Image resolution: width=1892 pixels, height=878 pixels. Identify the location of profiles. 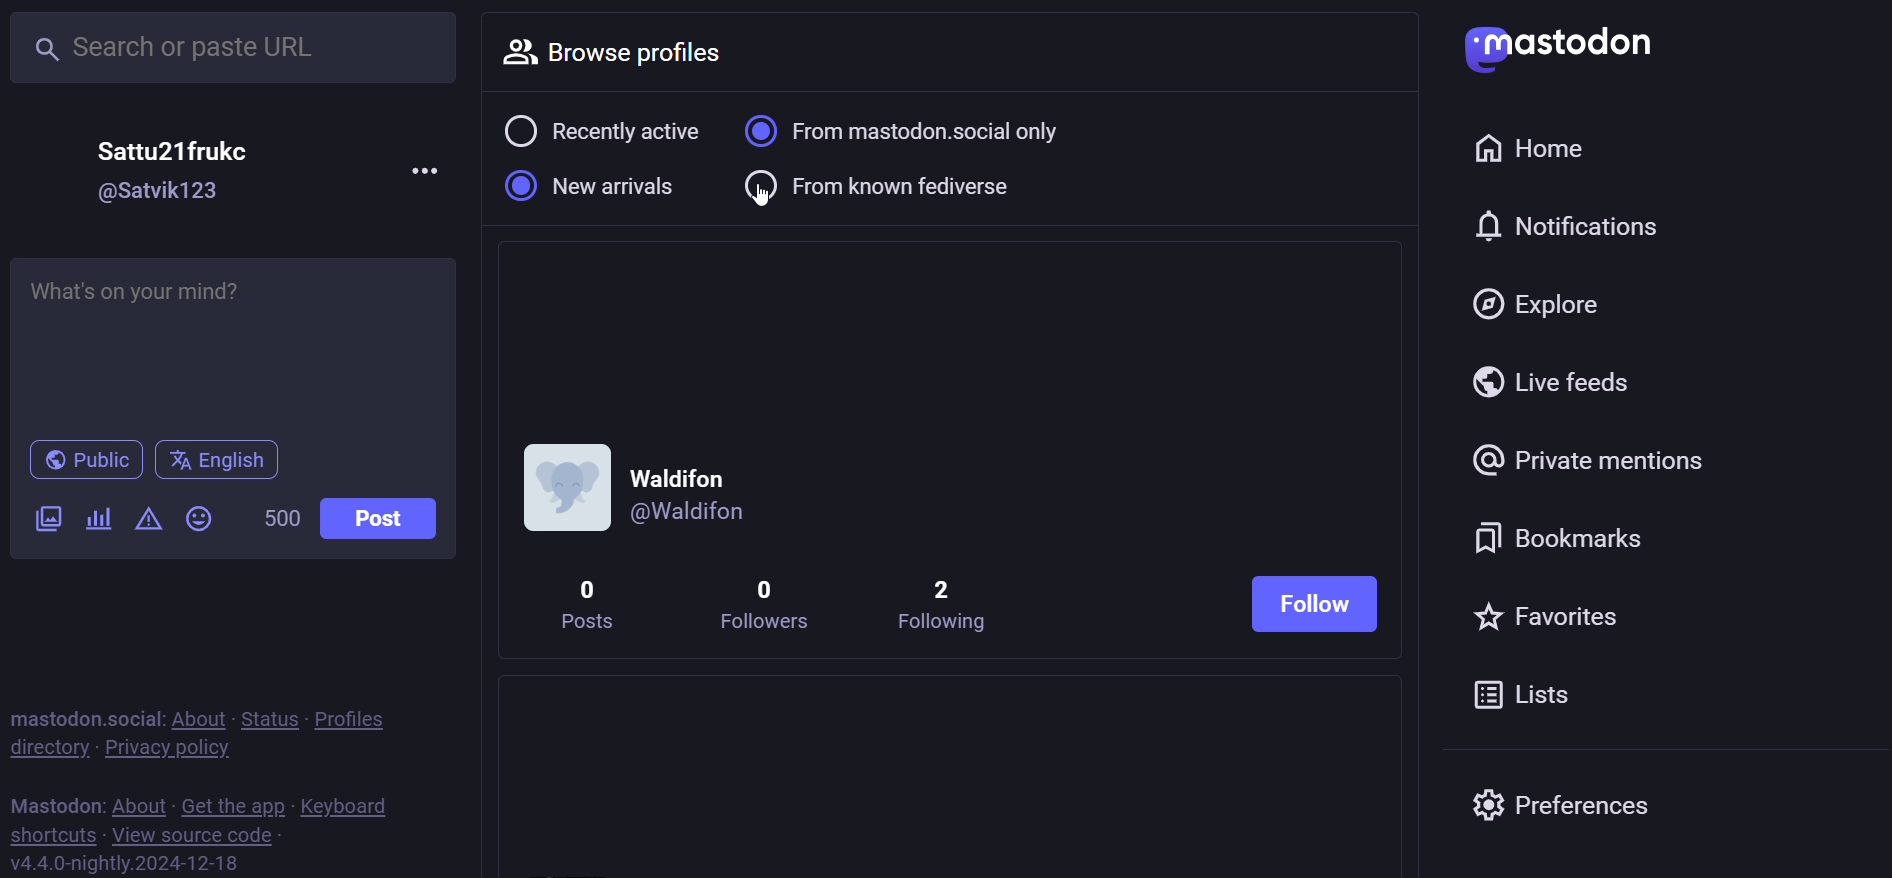
(363, 717).